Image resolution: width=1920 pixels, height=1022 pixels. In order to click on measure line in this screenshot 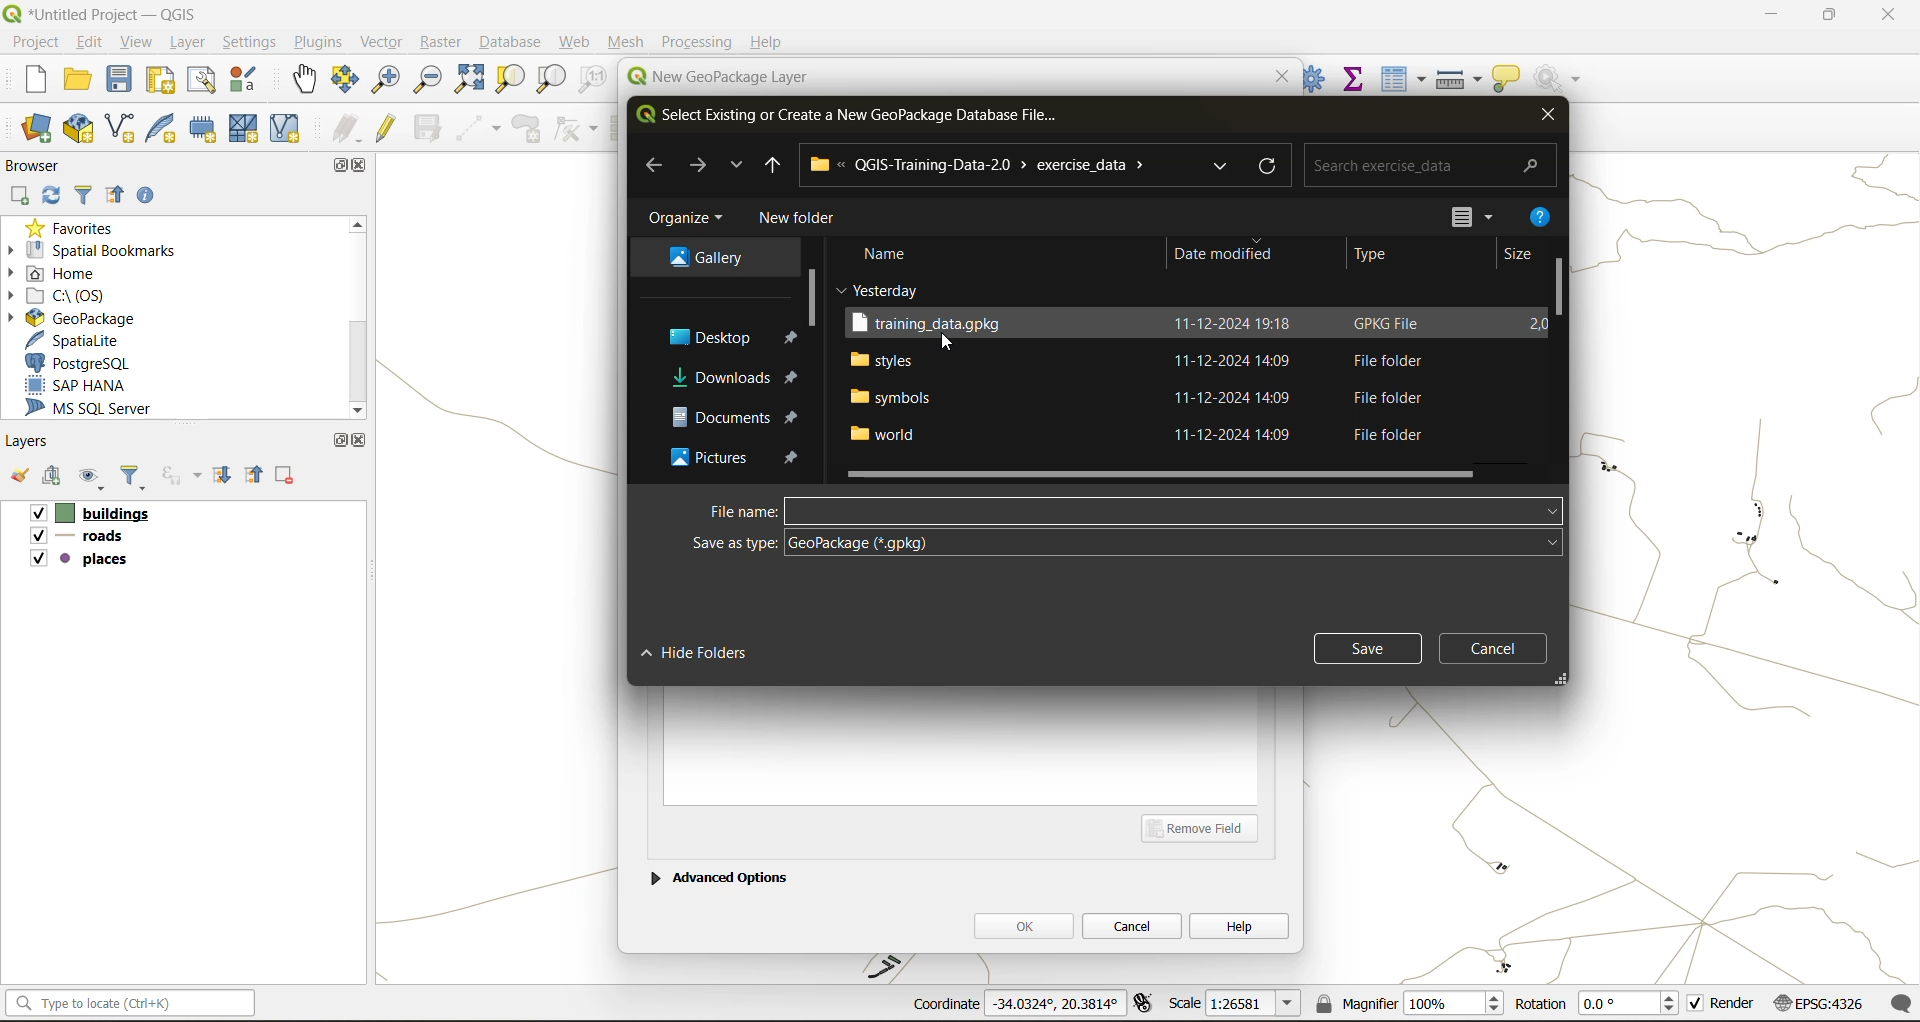, I will do `click(1461, 79)`.